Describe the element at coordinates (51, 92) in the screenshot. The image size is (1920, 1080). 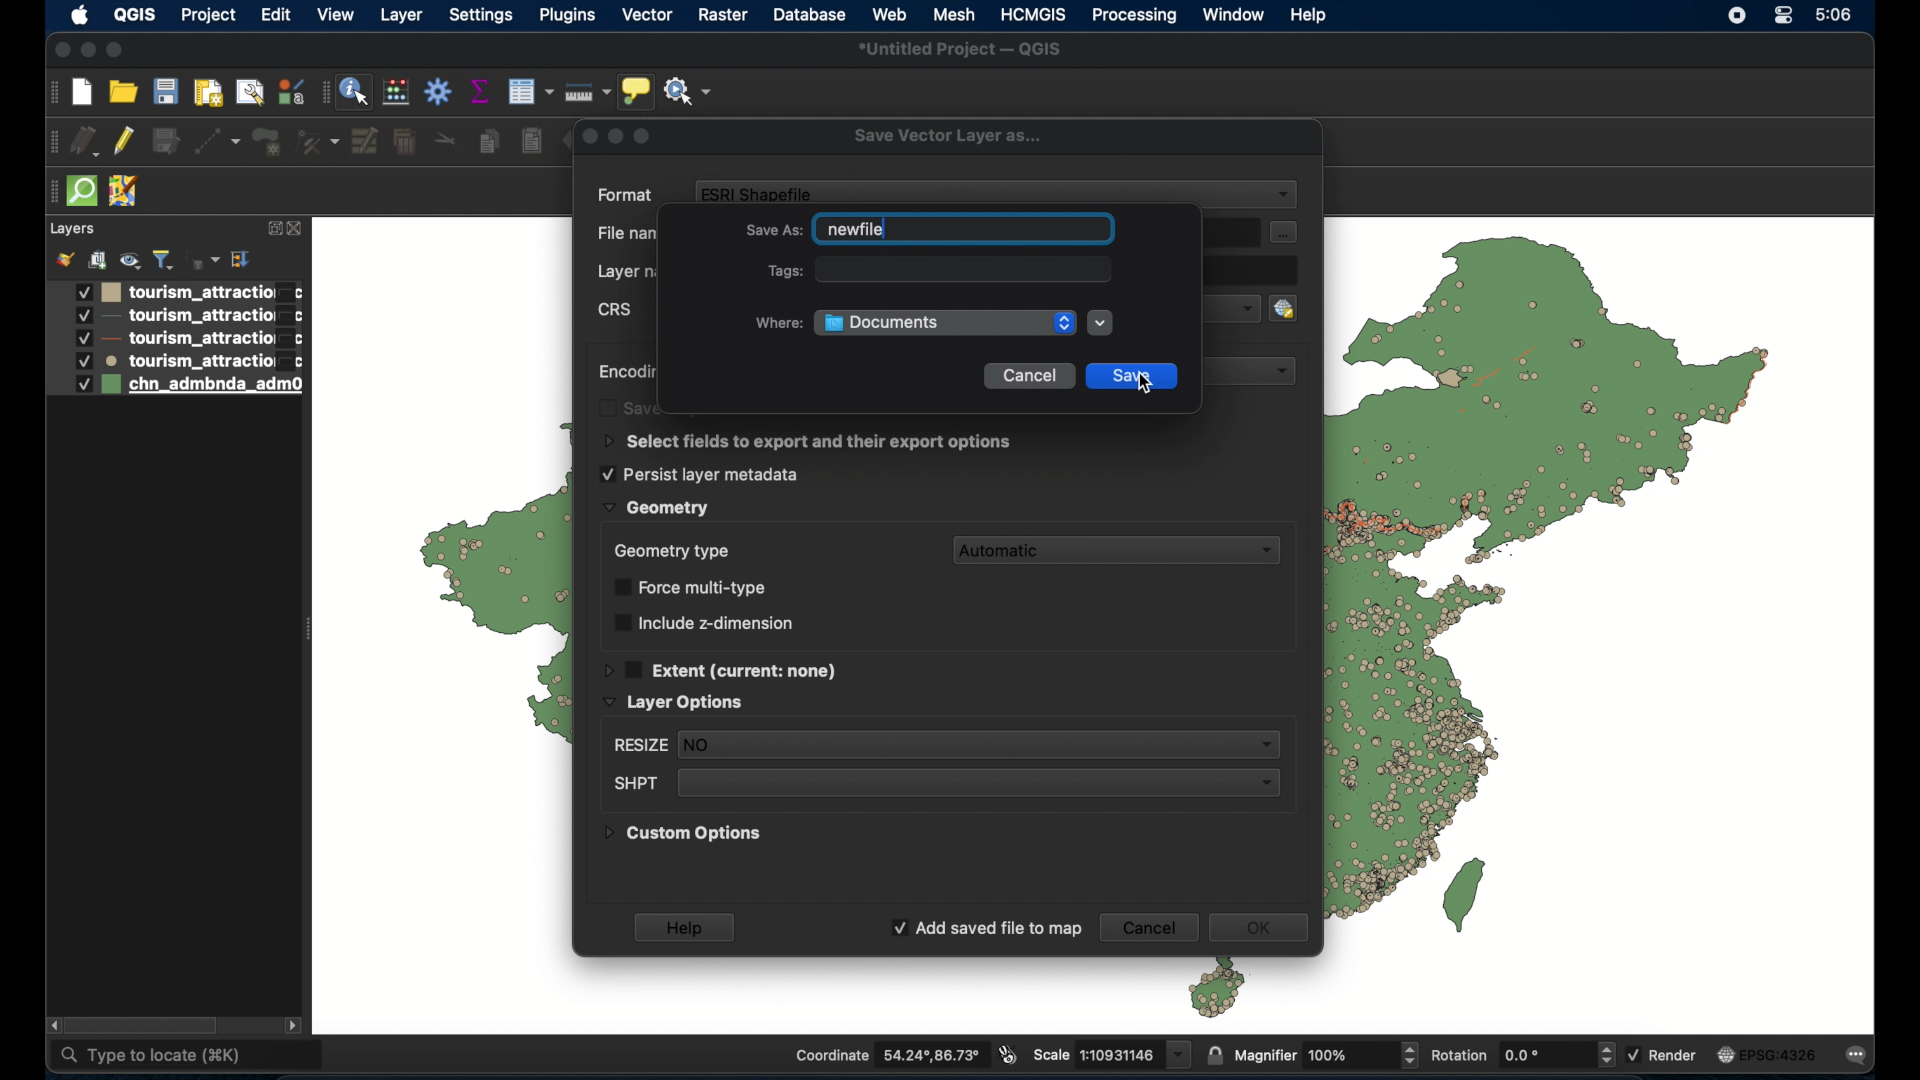
I see `drag handle` at that location.